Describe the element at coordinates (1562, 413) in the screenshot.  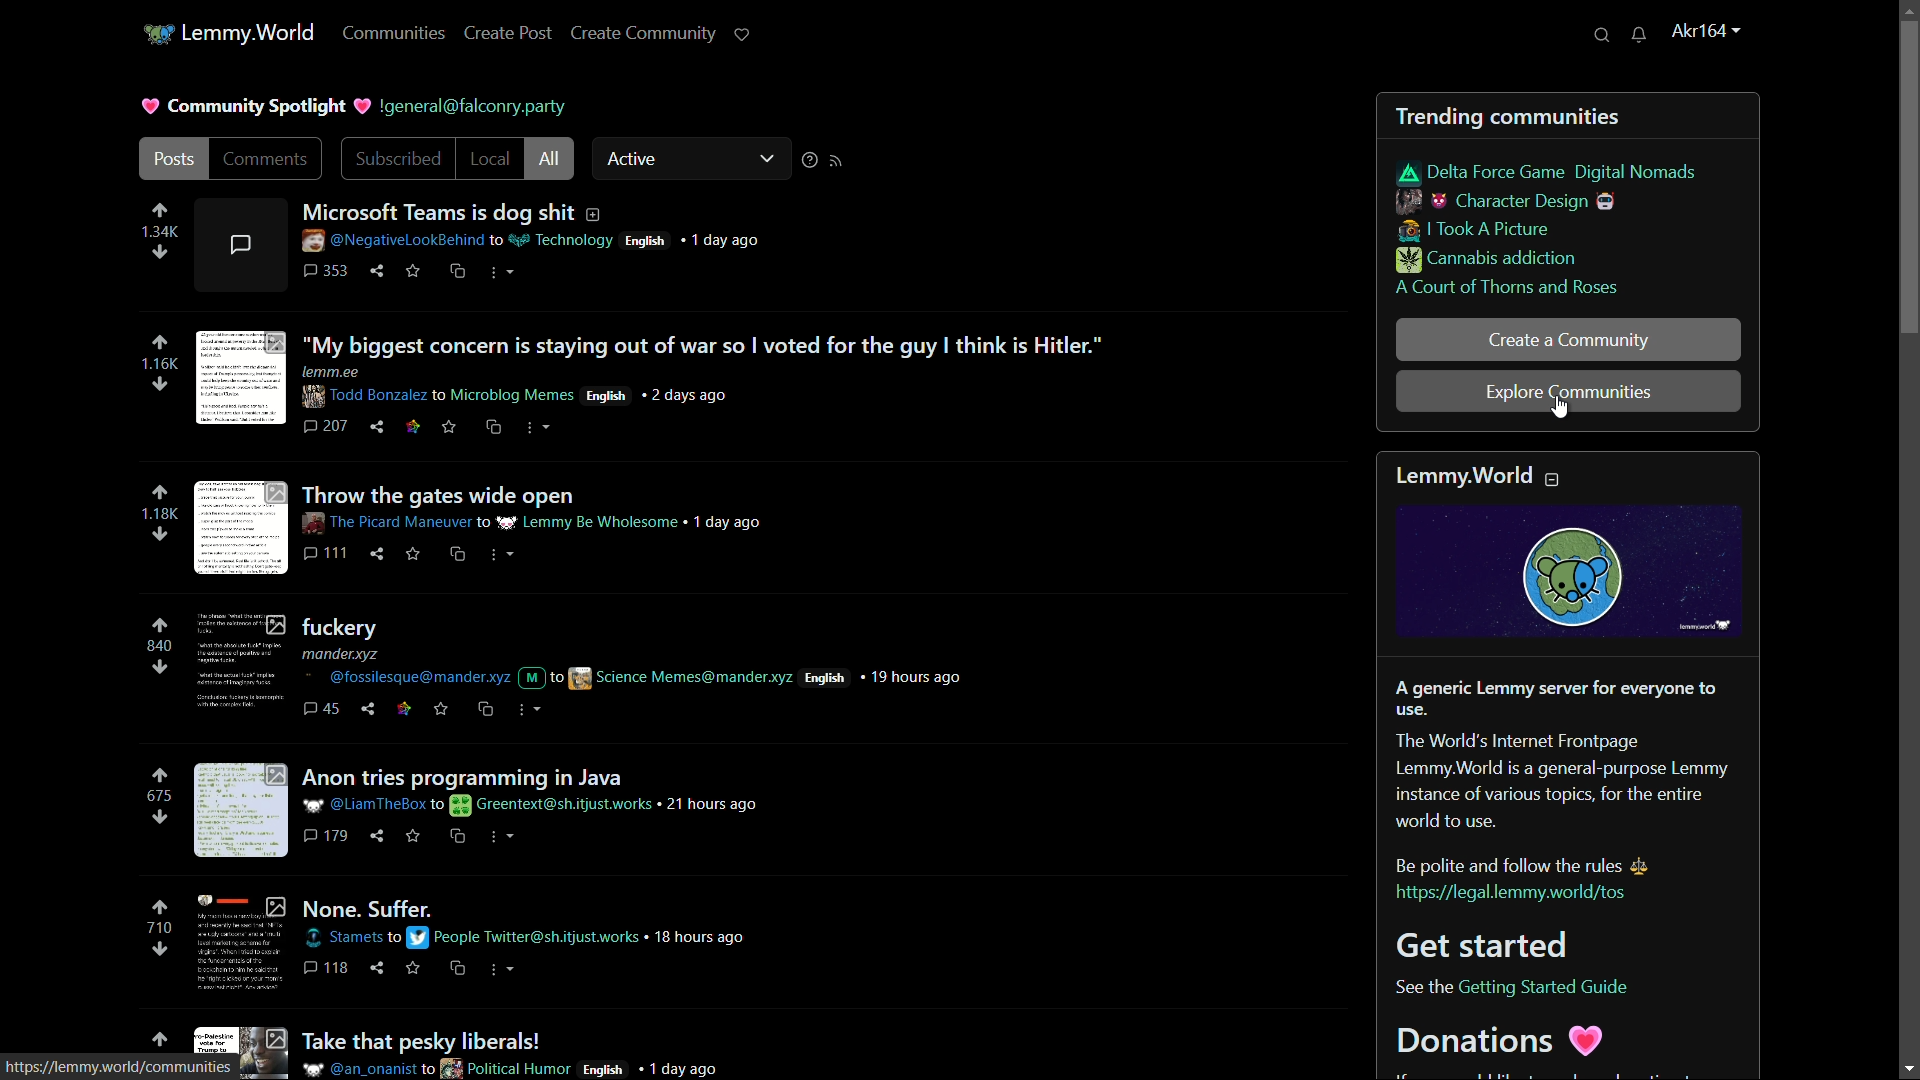
I see `cursor` at that location.